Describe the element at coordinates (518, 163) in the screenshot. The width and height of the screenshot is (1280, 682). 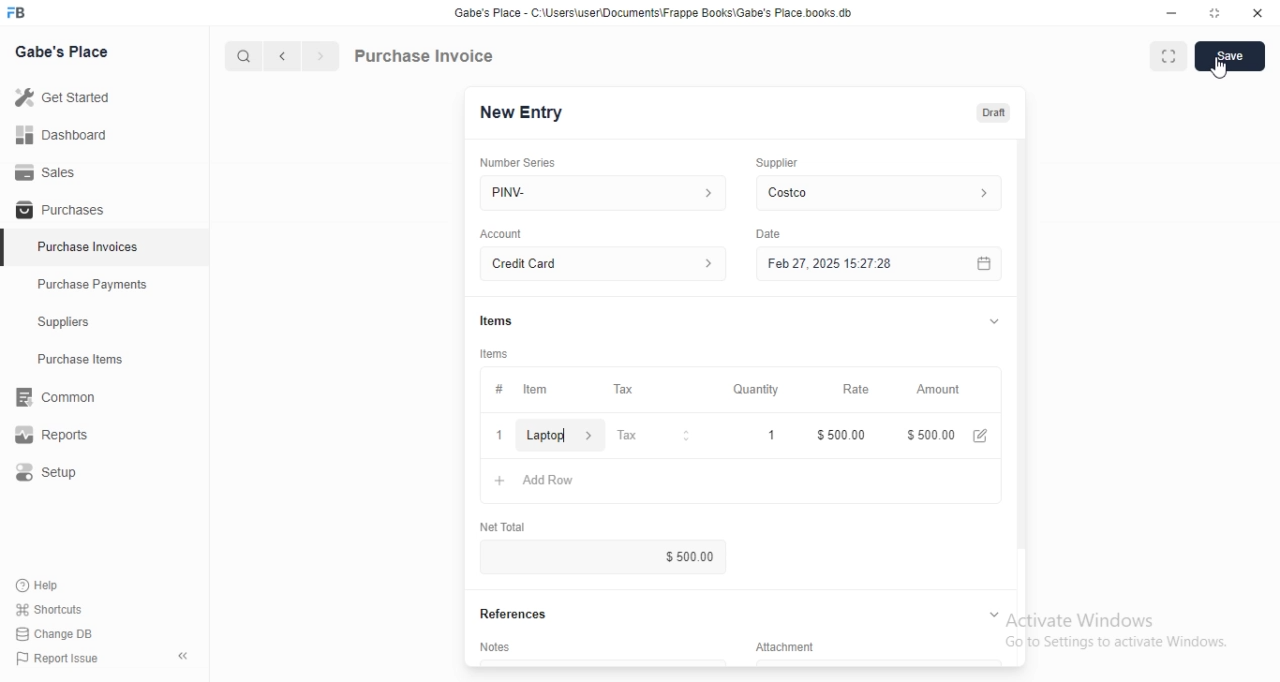
I see `Number Series` at that location.